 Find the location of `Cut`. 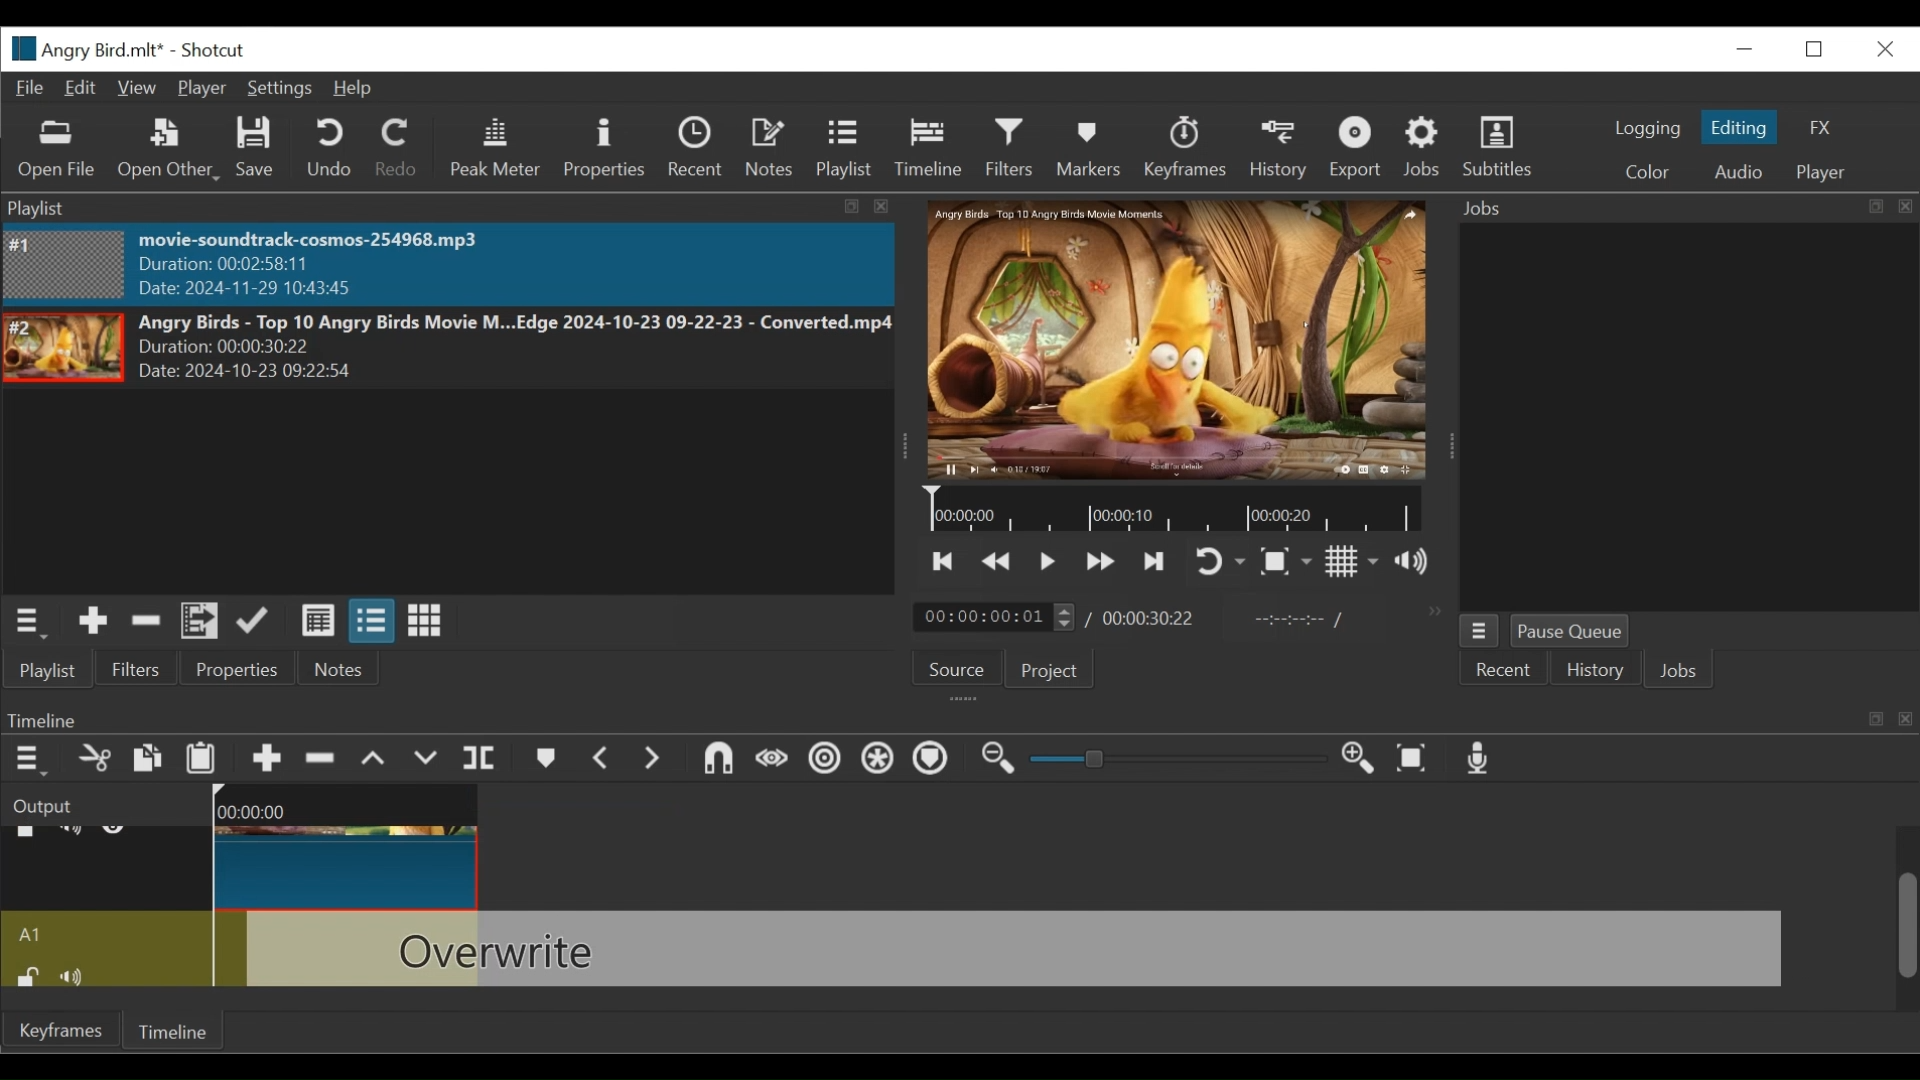

Cut is located at coordinates (94, 759).